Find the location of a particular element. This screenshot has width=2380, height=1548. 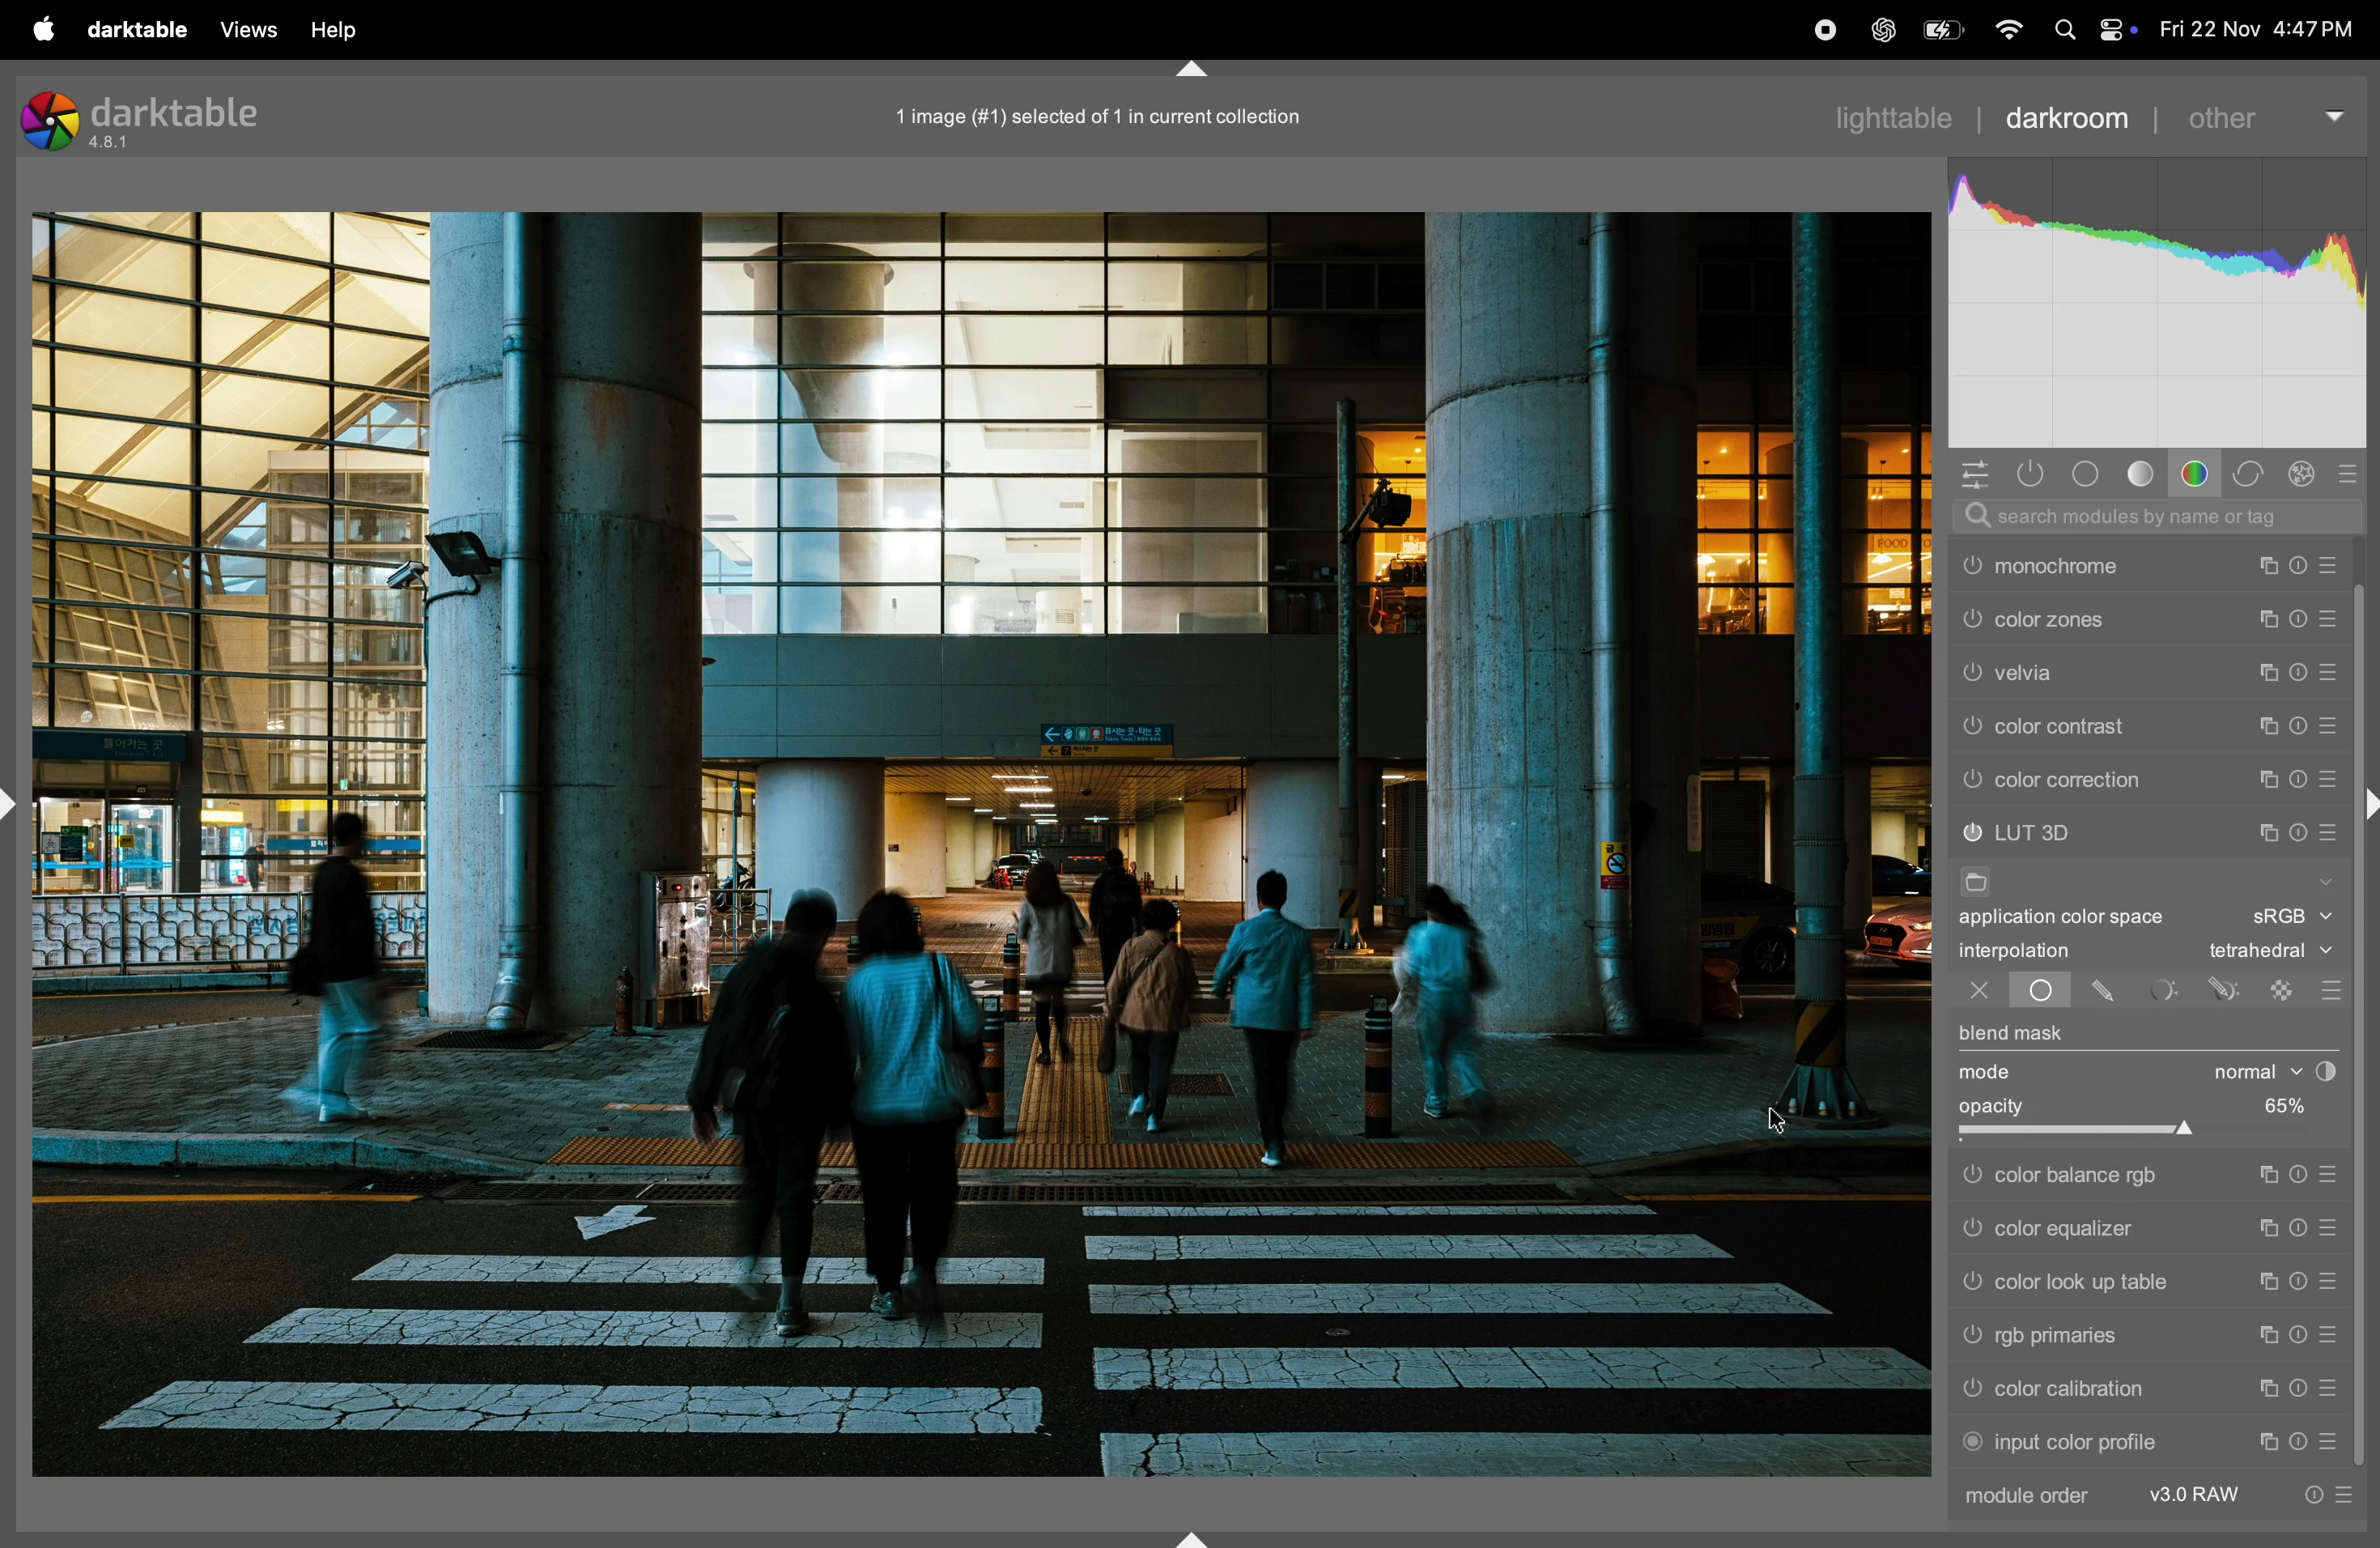

 is located at coordinates (1973, 1283).